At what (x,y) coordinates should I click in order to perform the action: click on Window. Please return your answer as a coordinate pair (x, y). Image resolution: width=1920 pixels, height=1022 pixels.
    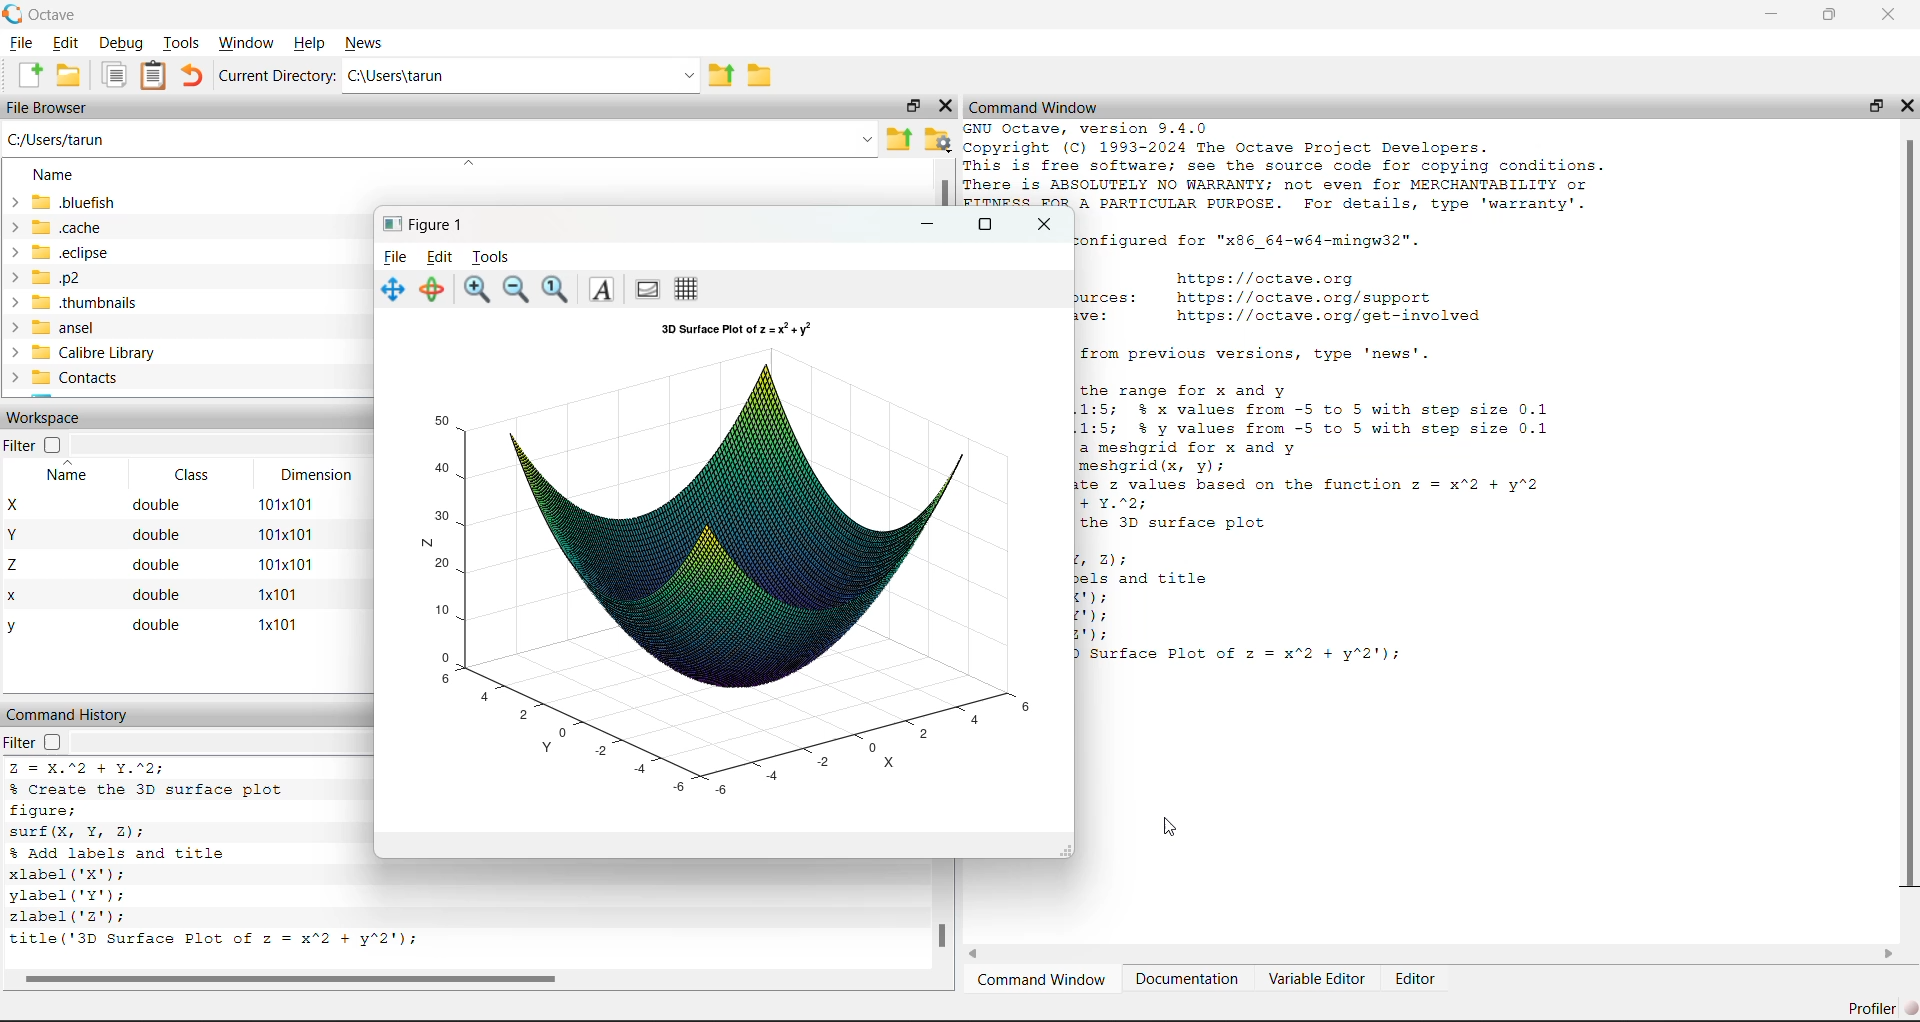
    Looking at the image, I should click on (246, 42).